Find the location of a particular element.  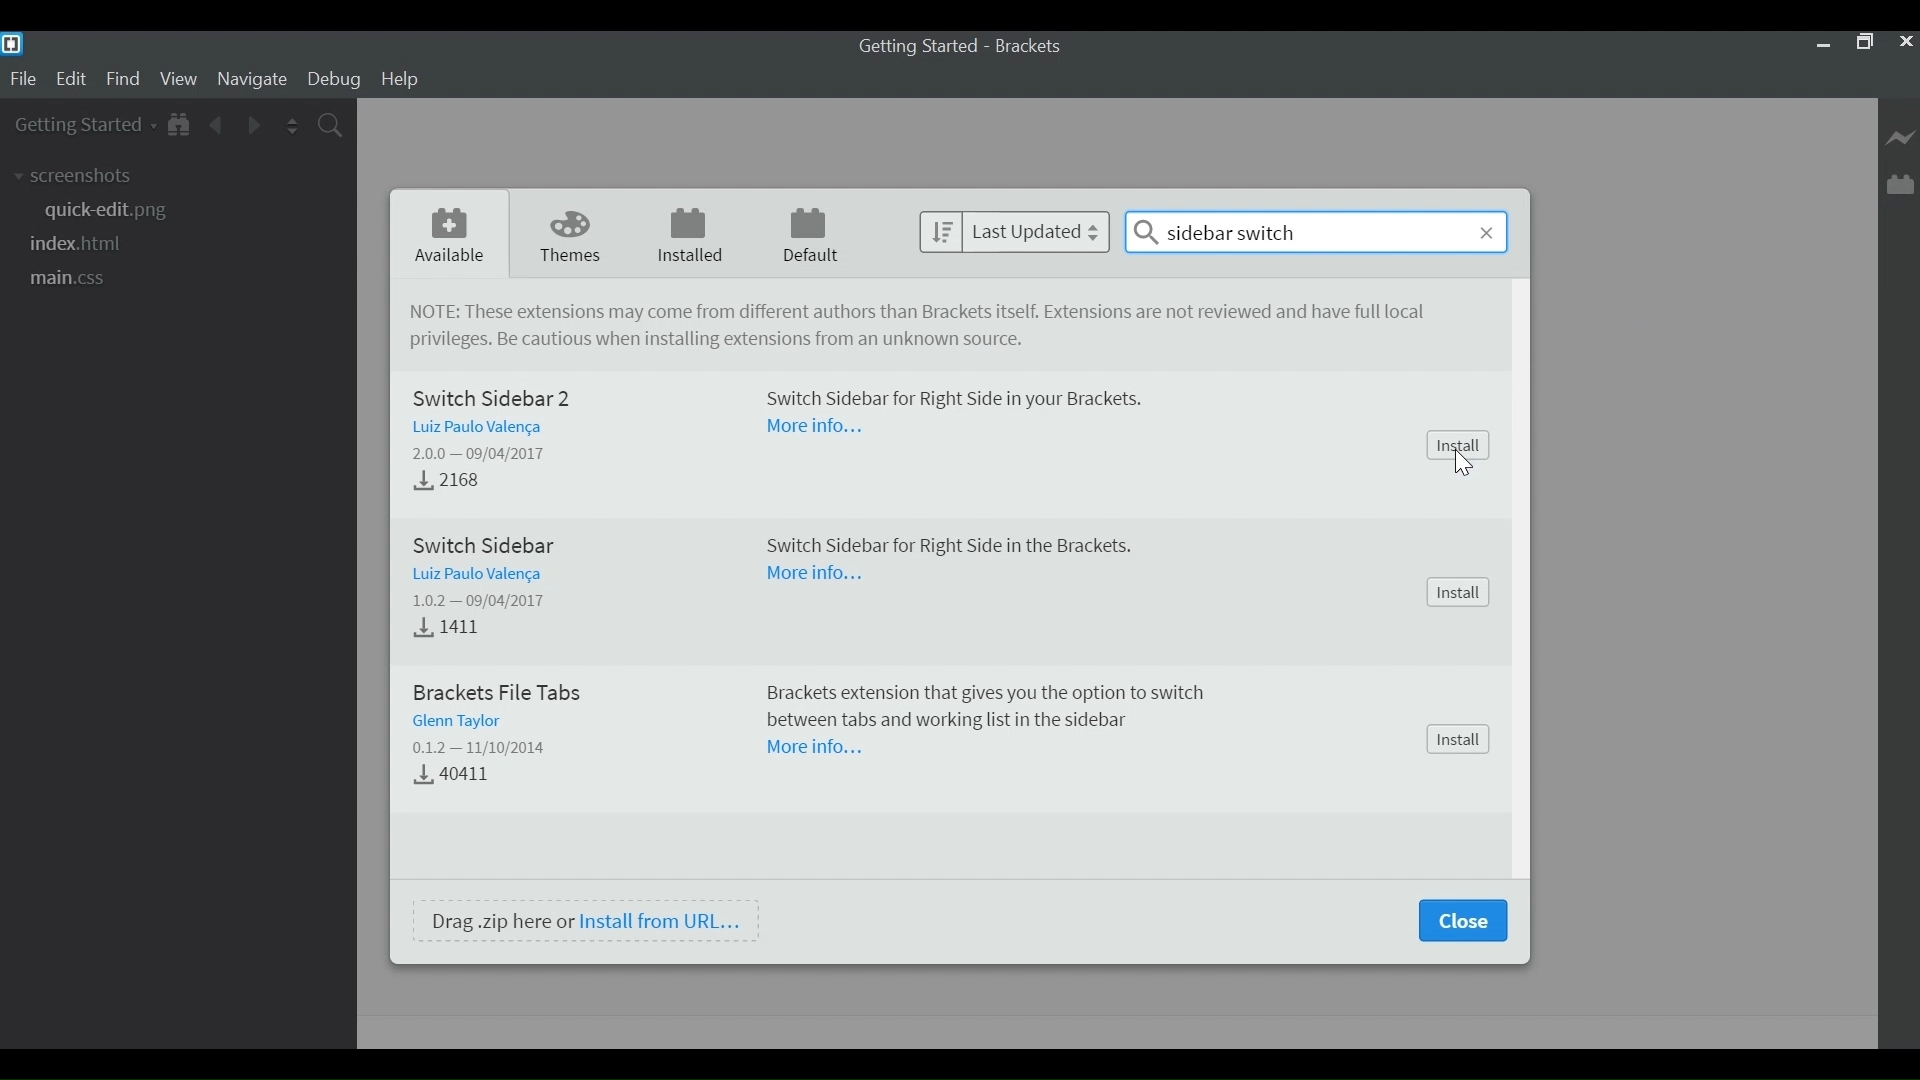

Install is located at coordinates (1459, 593).